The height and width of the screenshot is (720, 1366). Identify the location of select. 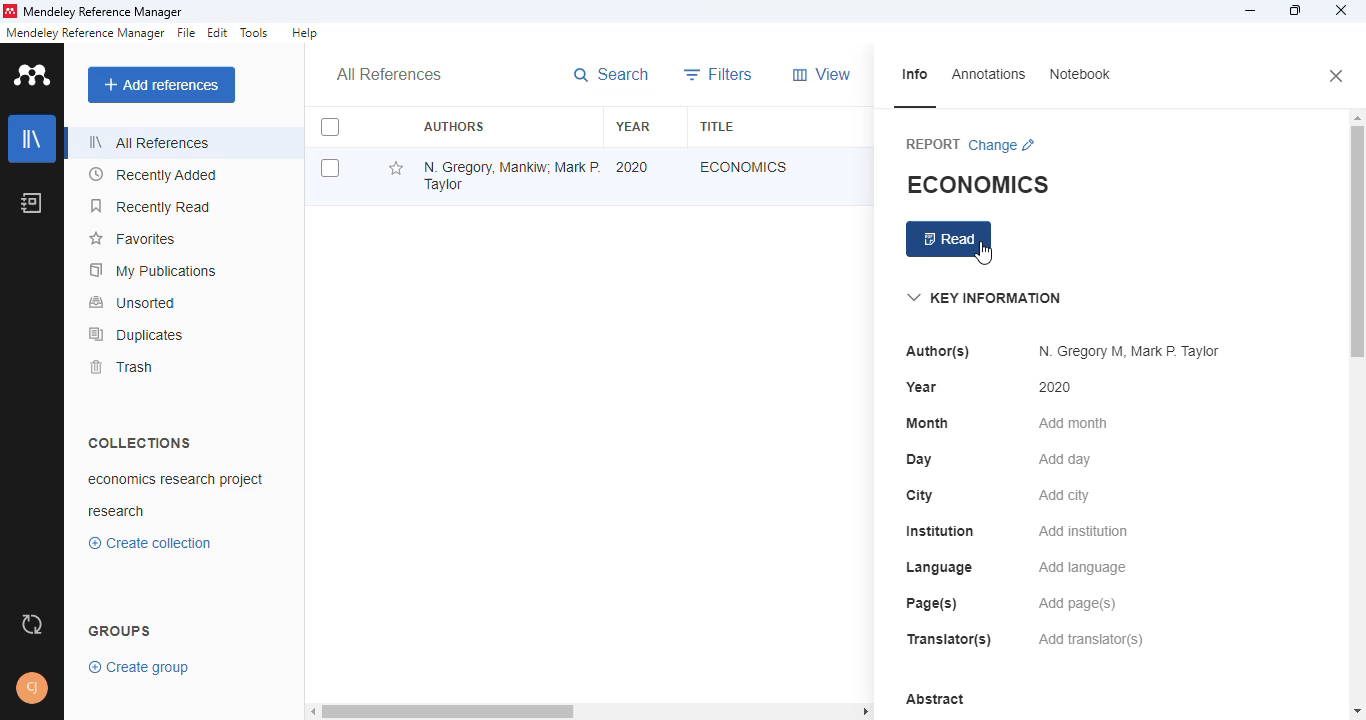
(330, 127).